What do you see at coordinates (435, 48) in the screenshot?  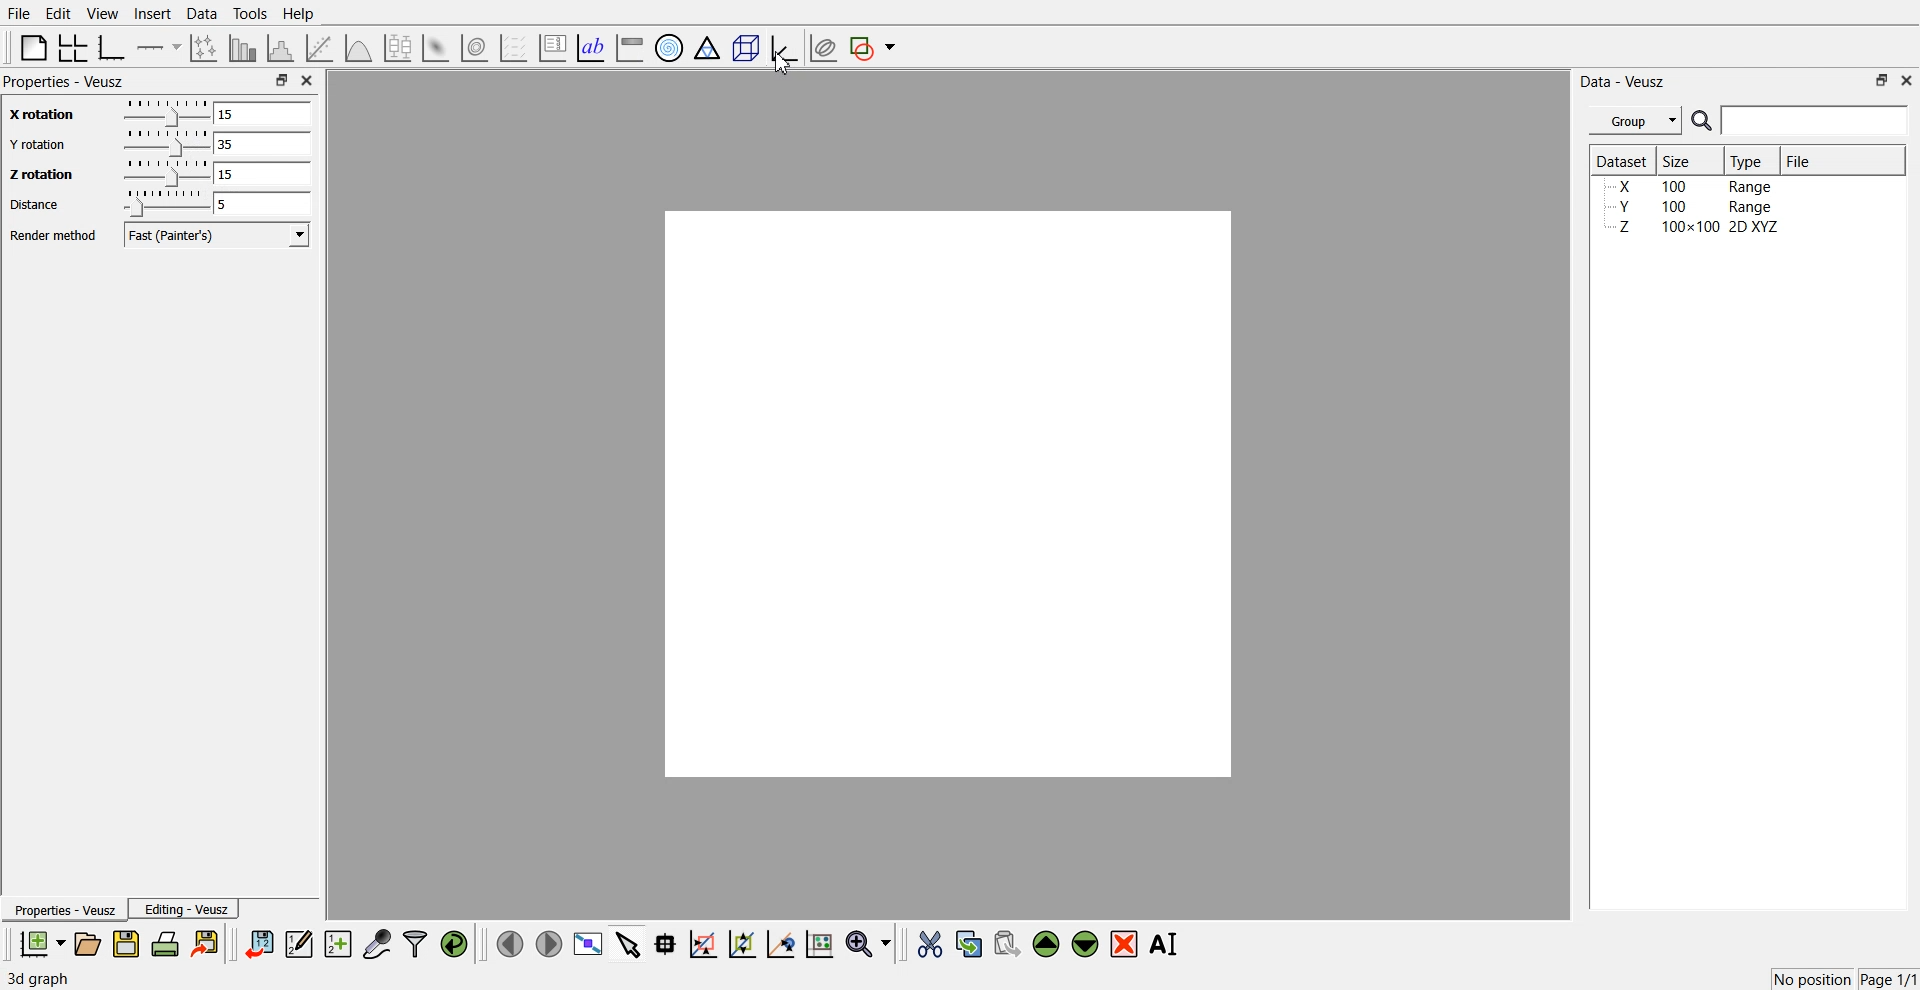 I see `3D Surface` at bounding box center [435, 48].